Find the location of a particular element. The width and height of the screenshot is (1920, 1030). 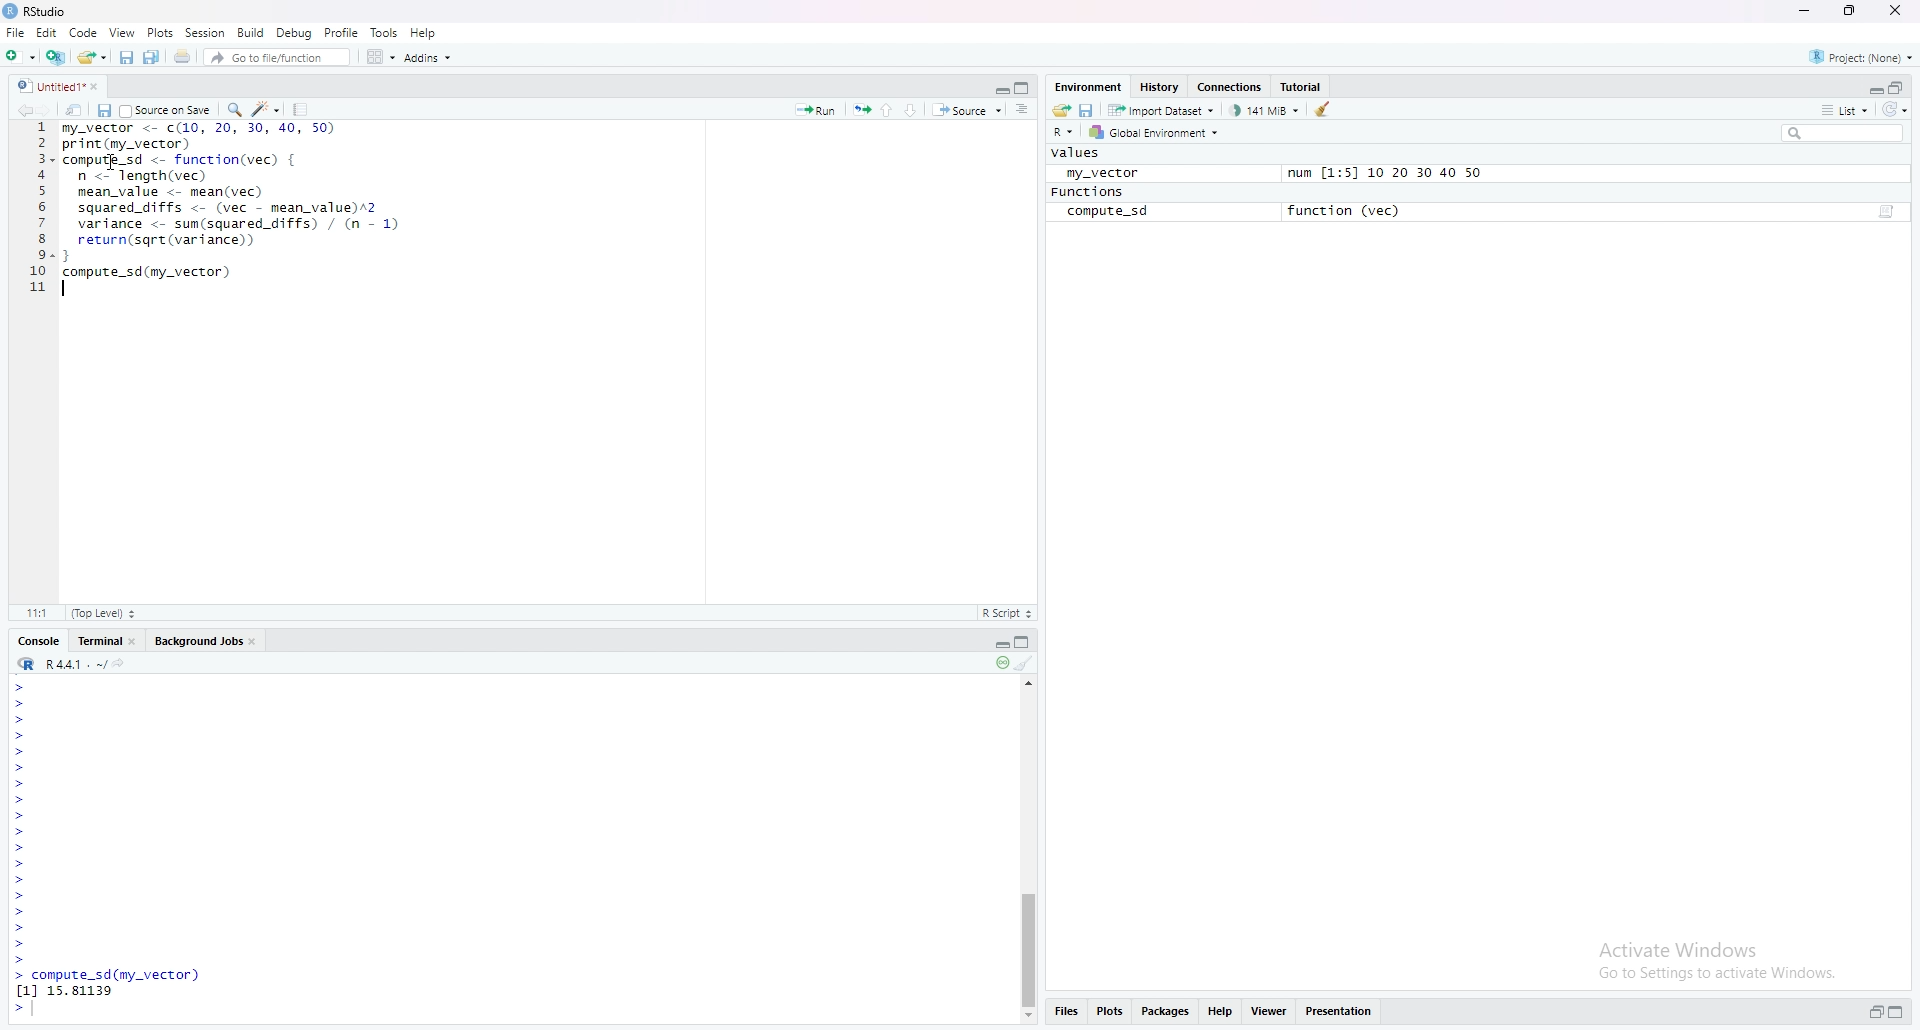

Minimize is located at coordinates (996, 87).